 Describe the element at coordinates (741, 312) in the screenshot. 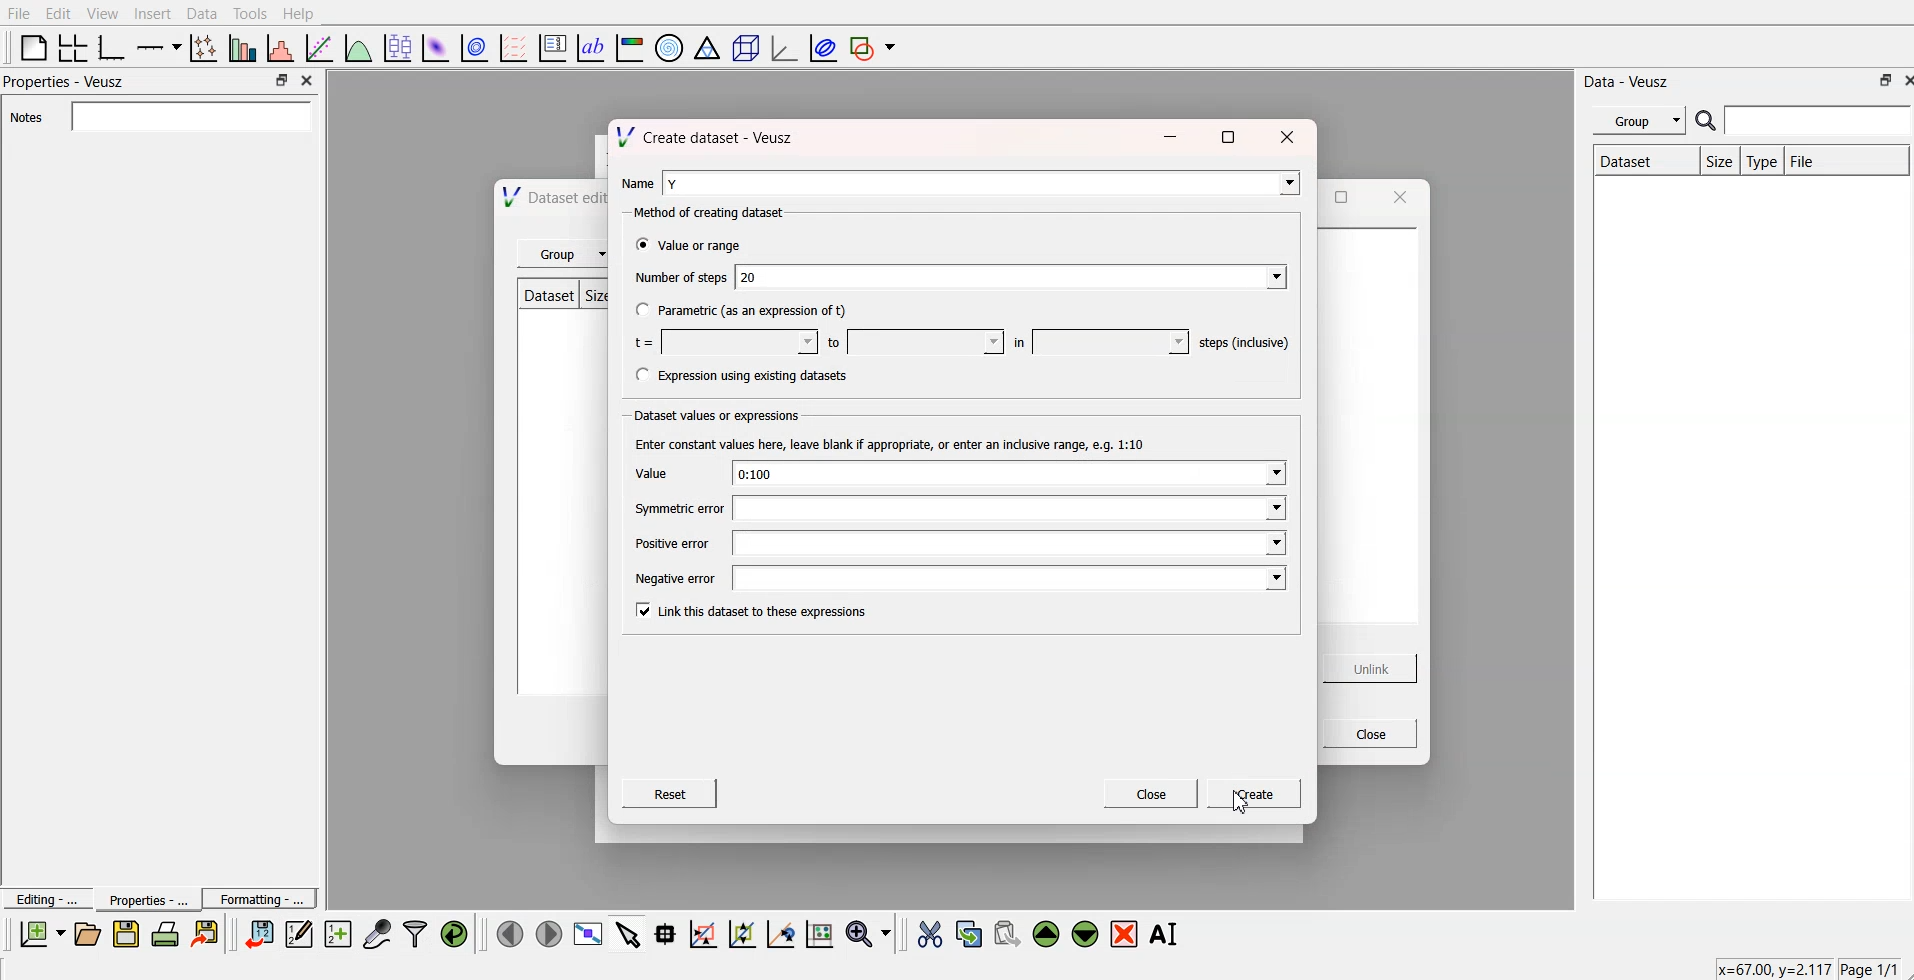

I see `("Parametric (as an expression of t)` at that location.